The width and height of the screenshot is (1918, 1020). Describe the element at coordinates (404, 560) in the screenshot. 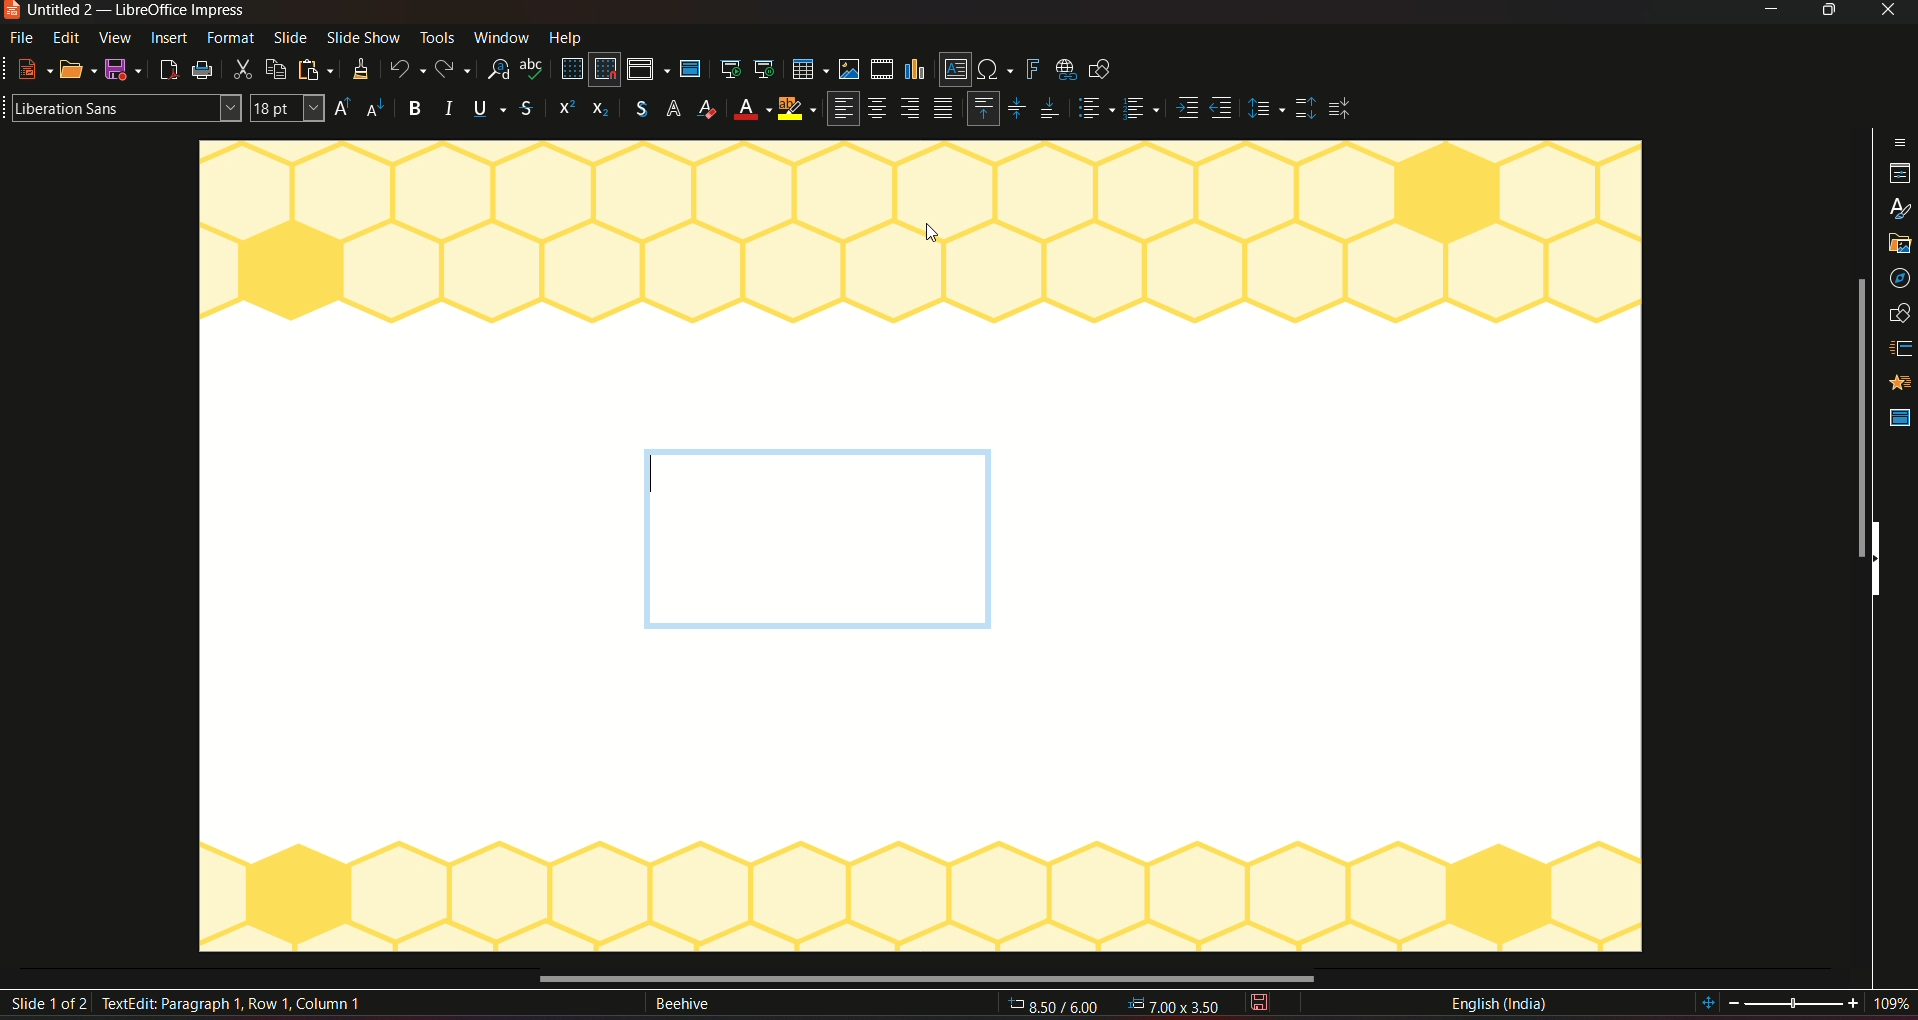

I see `workspace` at that location.